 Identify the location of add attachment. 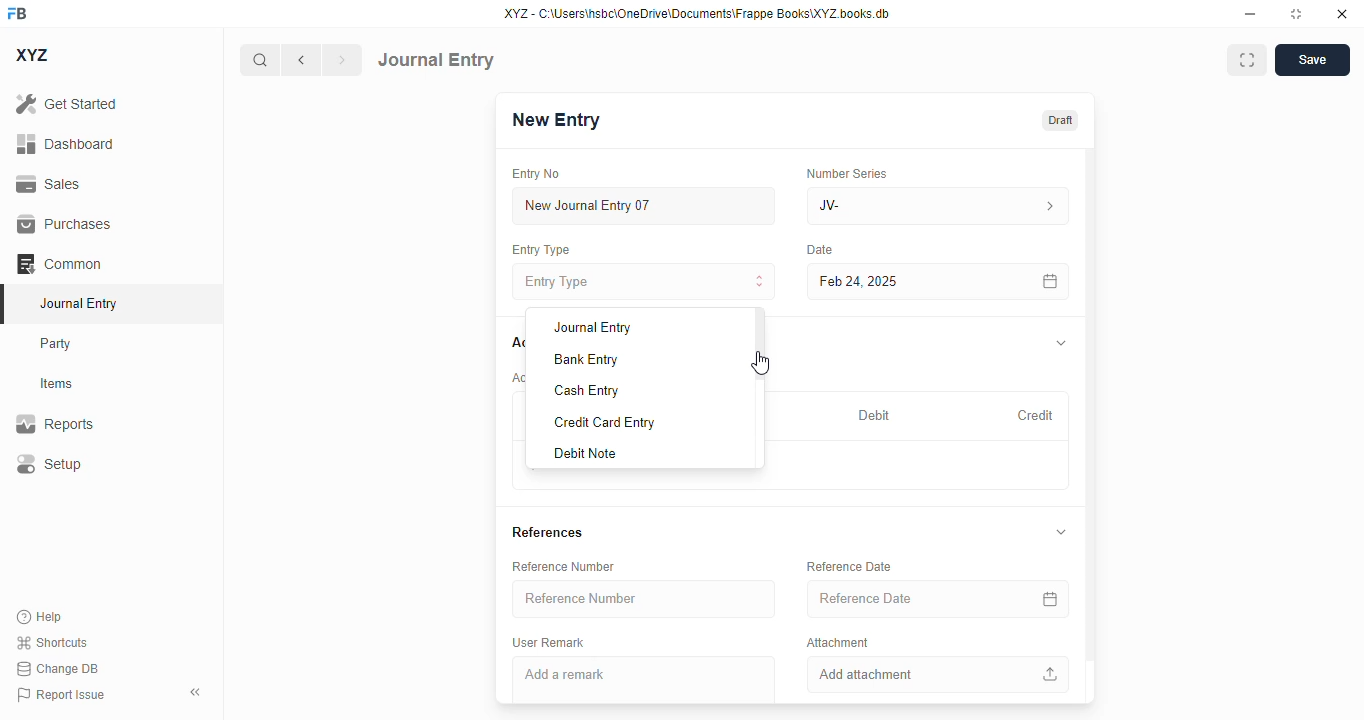
(937, 675).